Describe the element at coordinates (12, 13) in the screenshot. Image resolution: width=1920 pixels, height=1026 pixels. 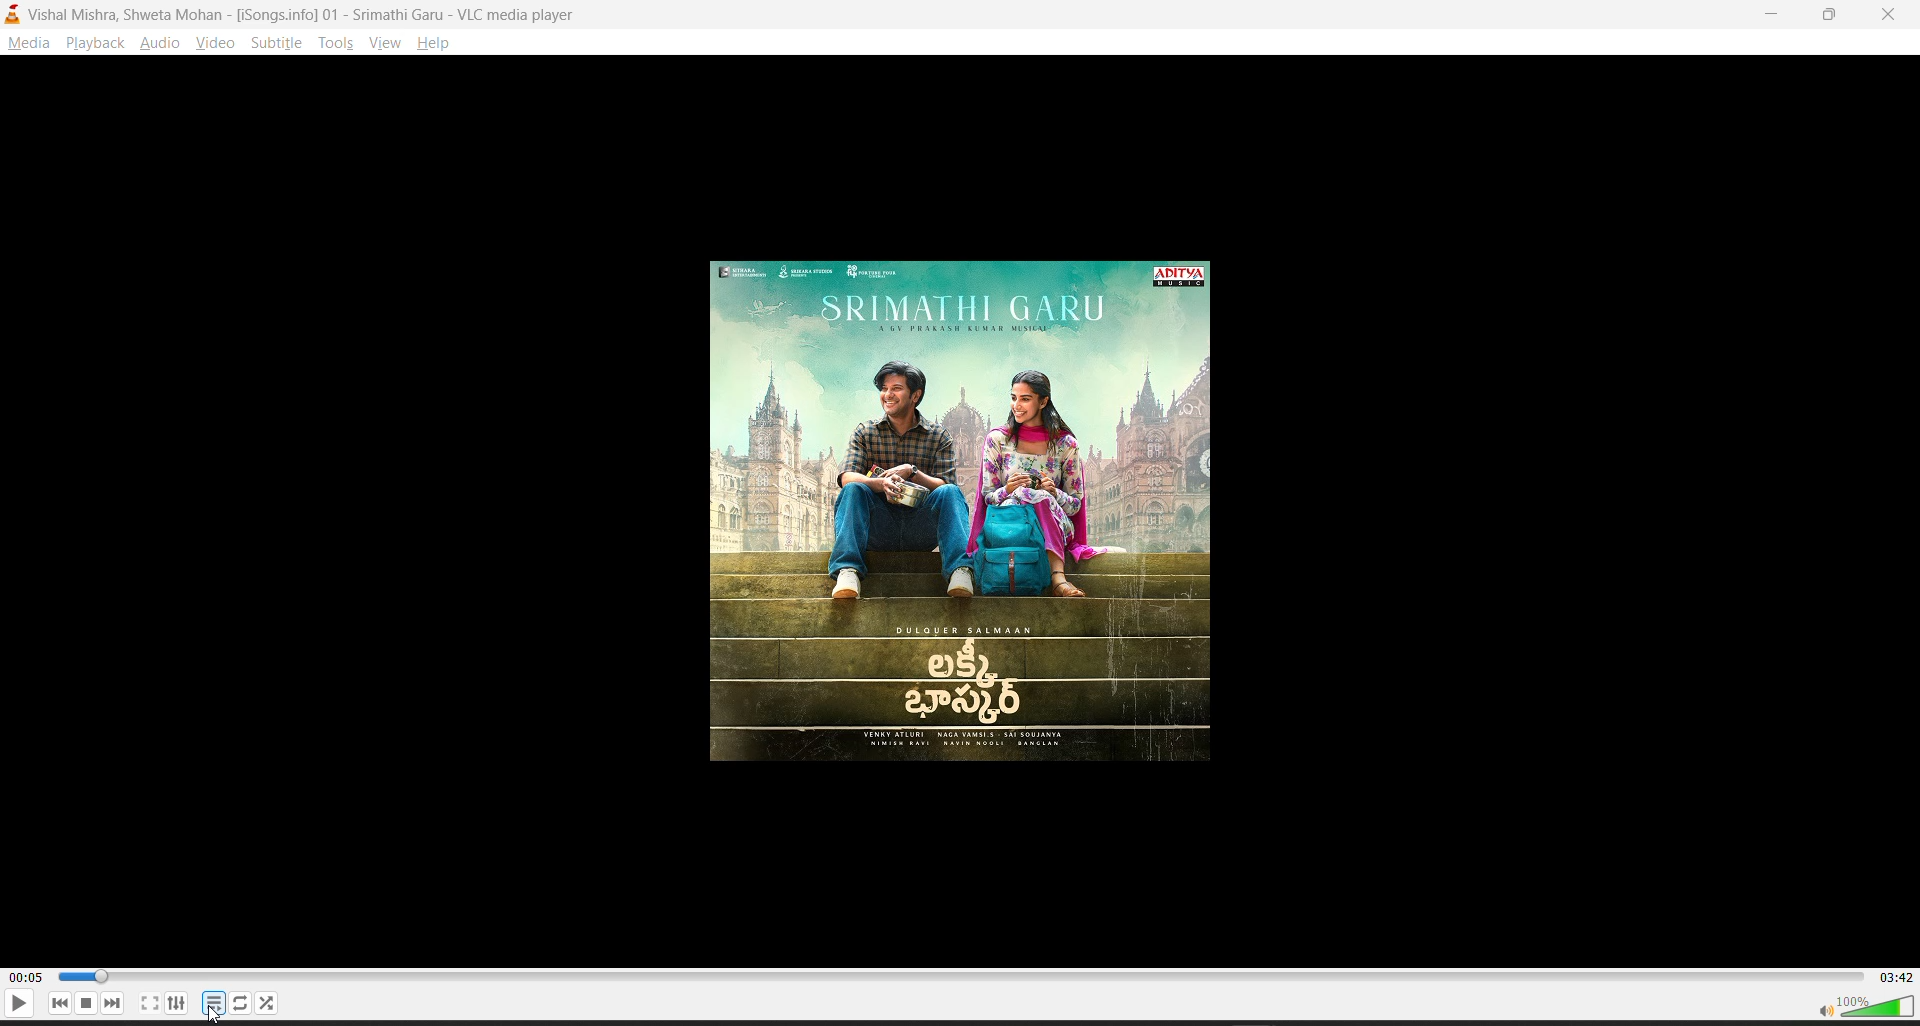
I see `vlc media player logo` at that location.